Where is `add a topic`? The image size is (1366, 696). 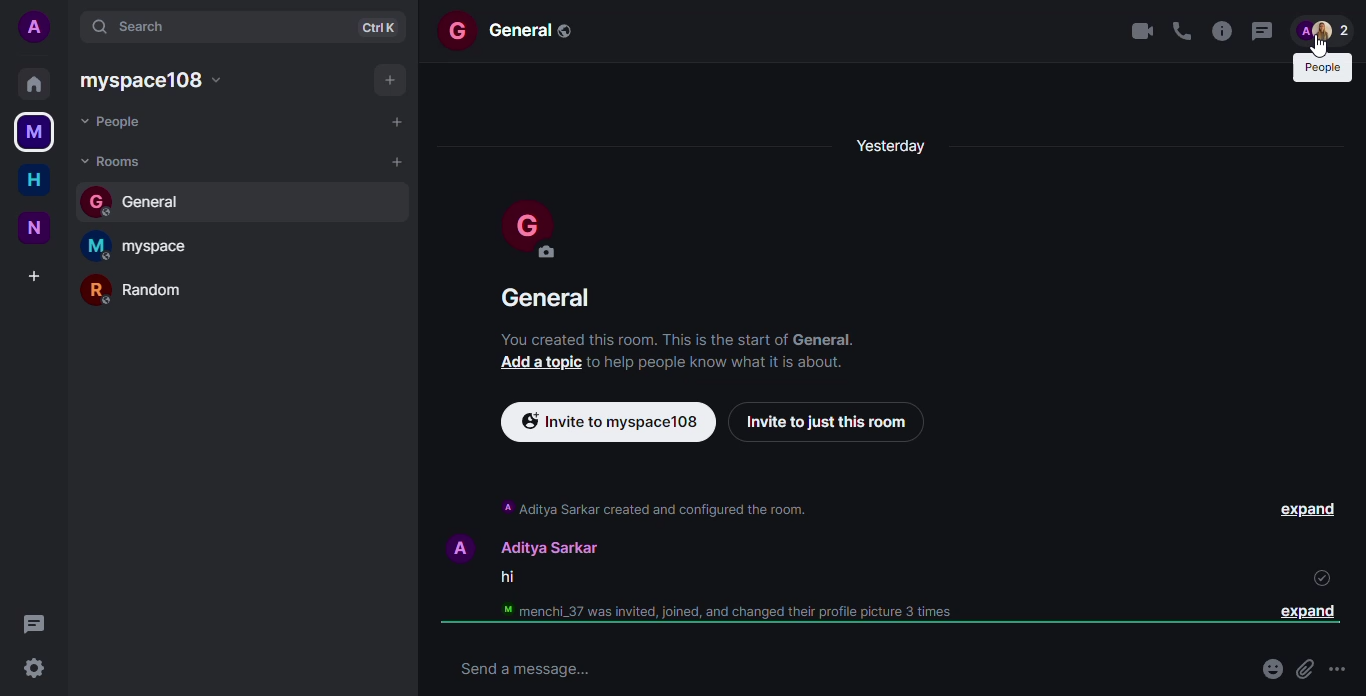
add a topic is located at coordinates (532, 364).